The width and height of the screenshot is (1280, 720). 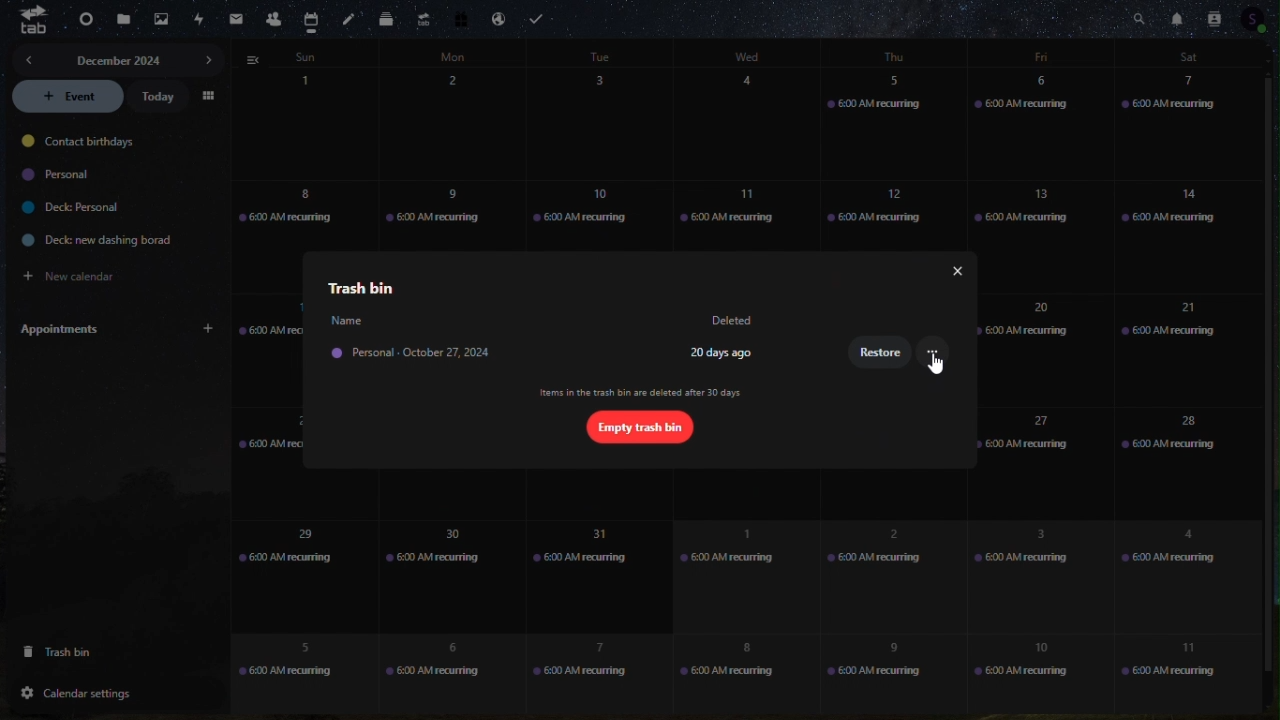 What do you see at coordinates (119, 58) in the screenshot?
I see `december 2024` at bounding box center [119, 58].